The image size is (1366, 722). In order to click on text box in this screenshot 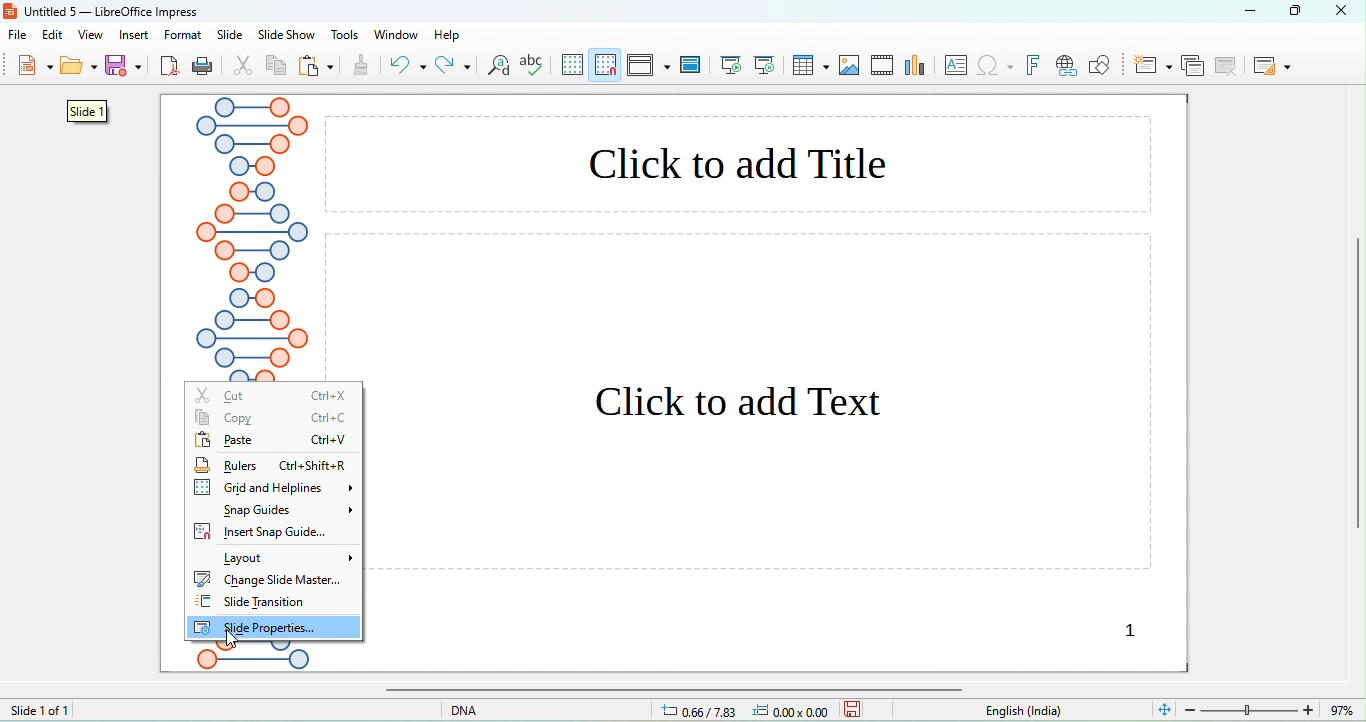, I will do `click(958, 65)`.